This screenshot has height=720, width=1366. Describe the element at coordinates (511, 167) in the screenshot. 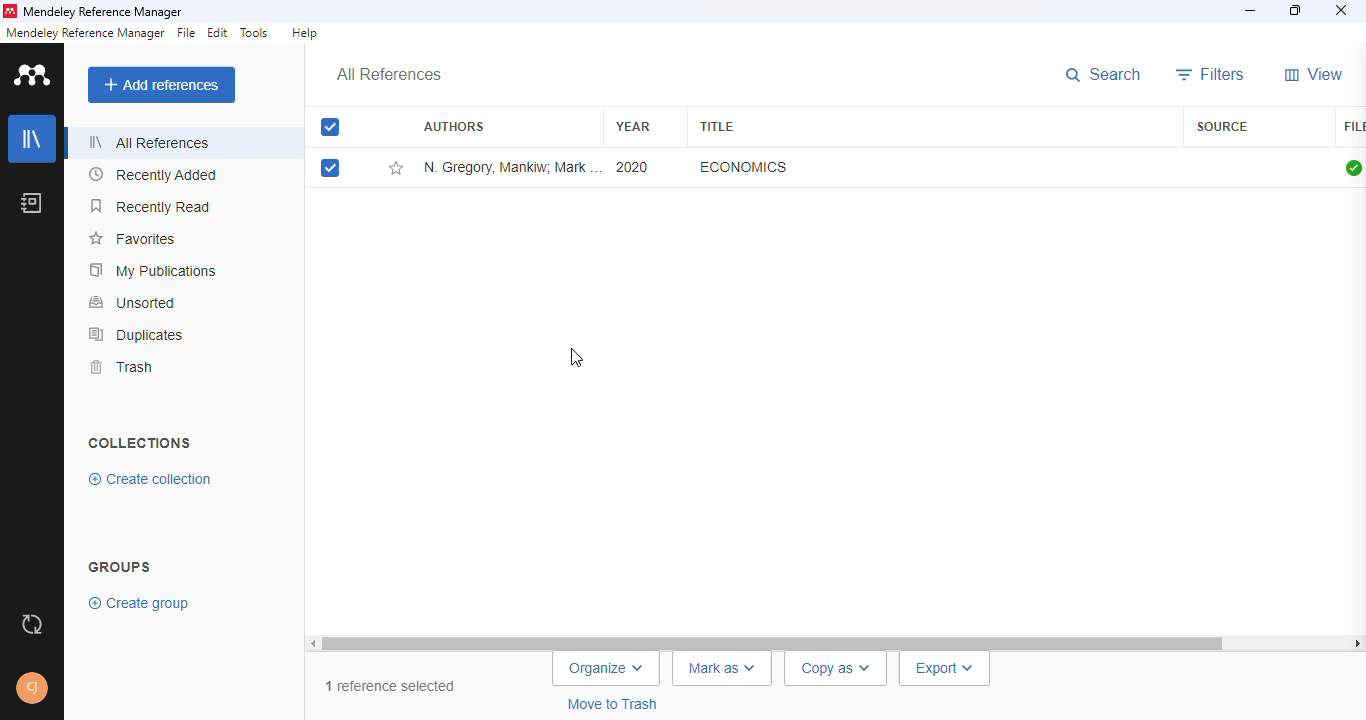

I see `N. Gregory Mankiw, Mark P. Taylor` at that location.